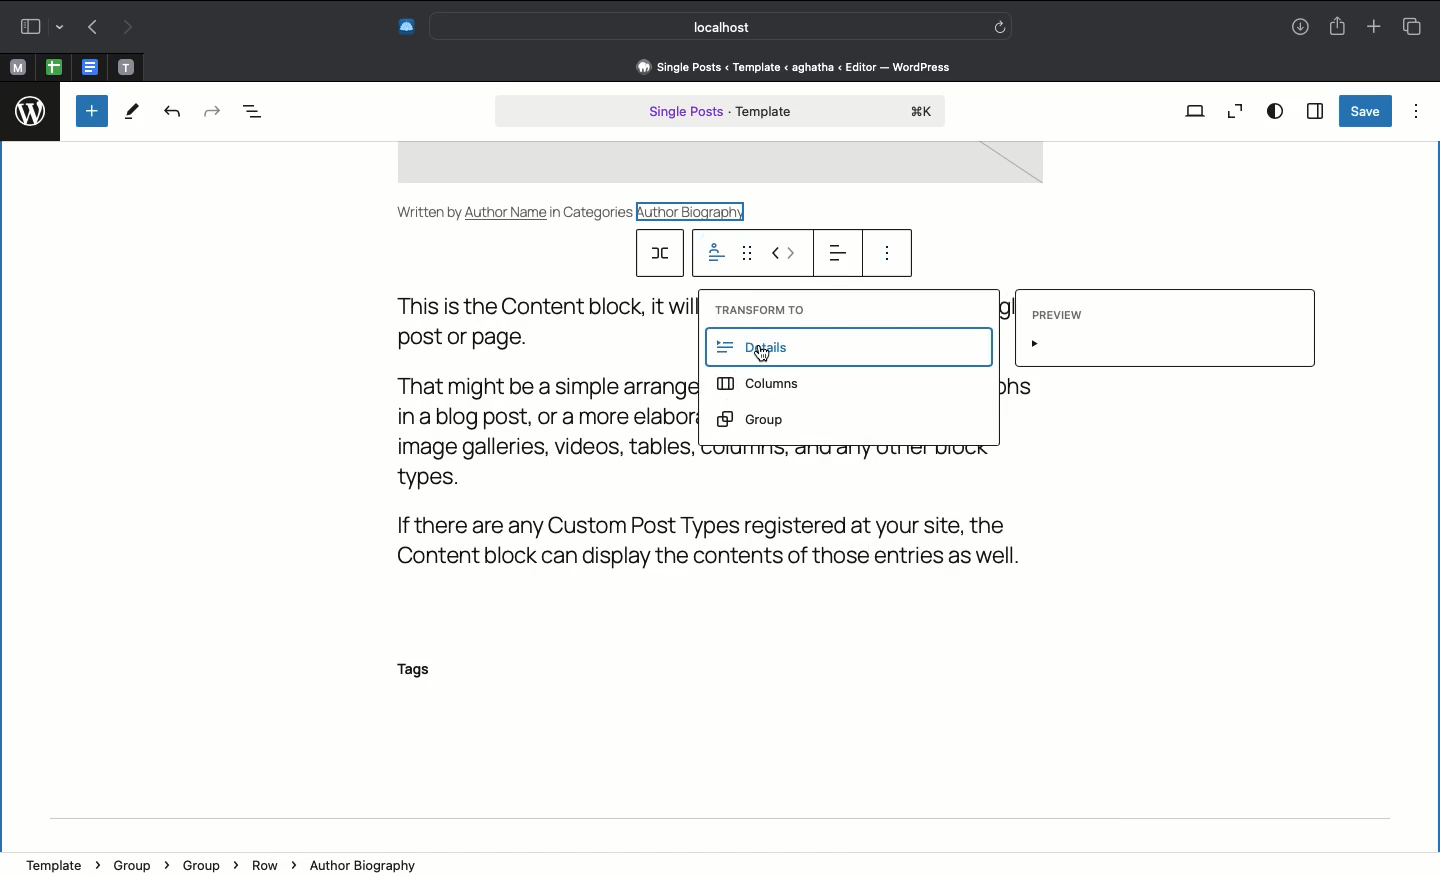 This screenshot has height=876, width=1440. Describe the element at coordinates (1314, 112) in the screenshot. I see `Sidebar` at that location.